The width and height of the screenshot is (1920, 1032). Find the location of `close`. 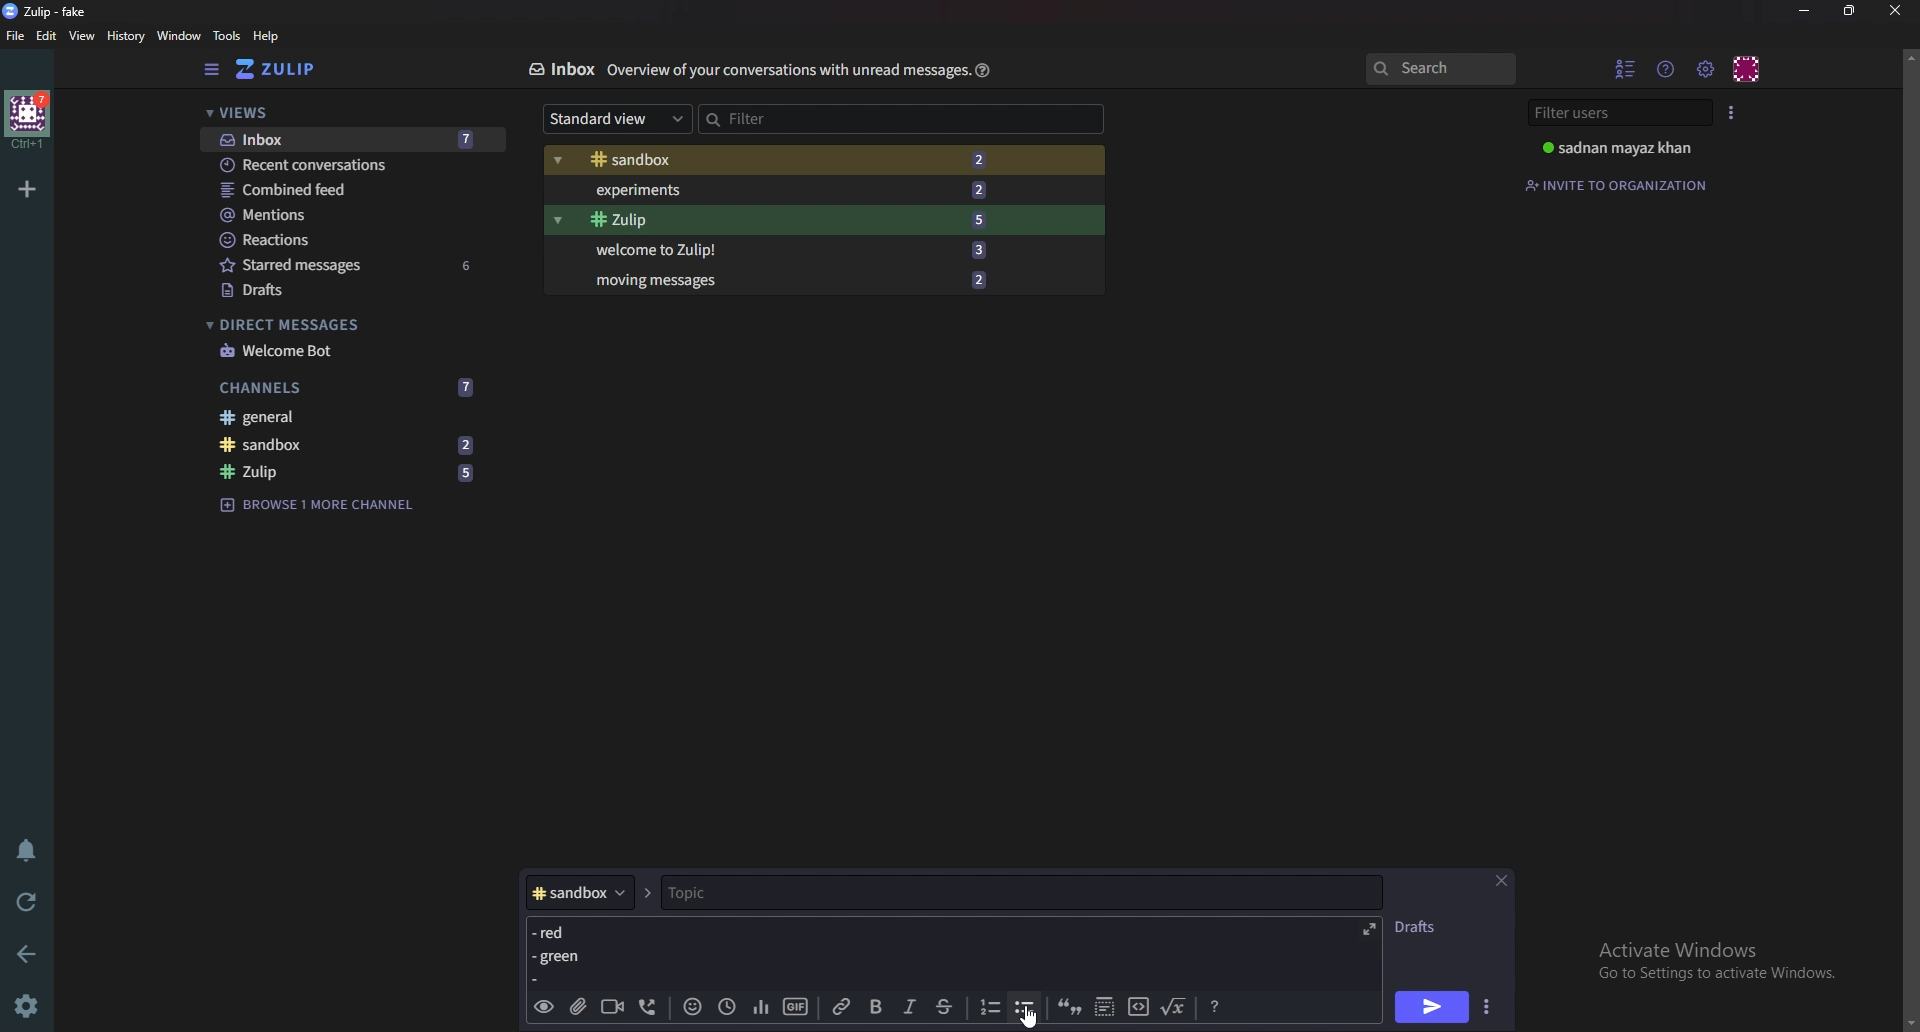

close is located at coordinates (1893, 10).